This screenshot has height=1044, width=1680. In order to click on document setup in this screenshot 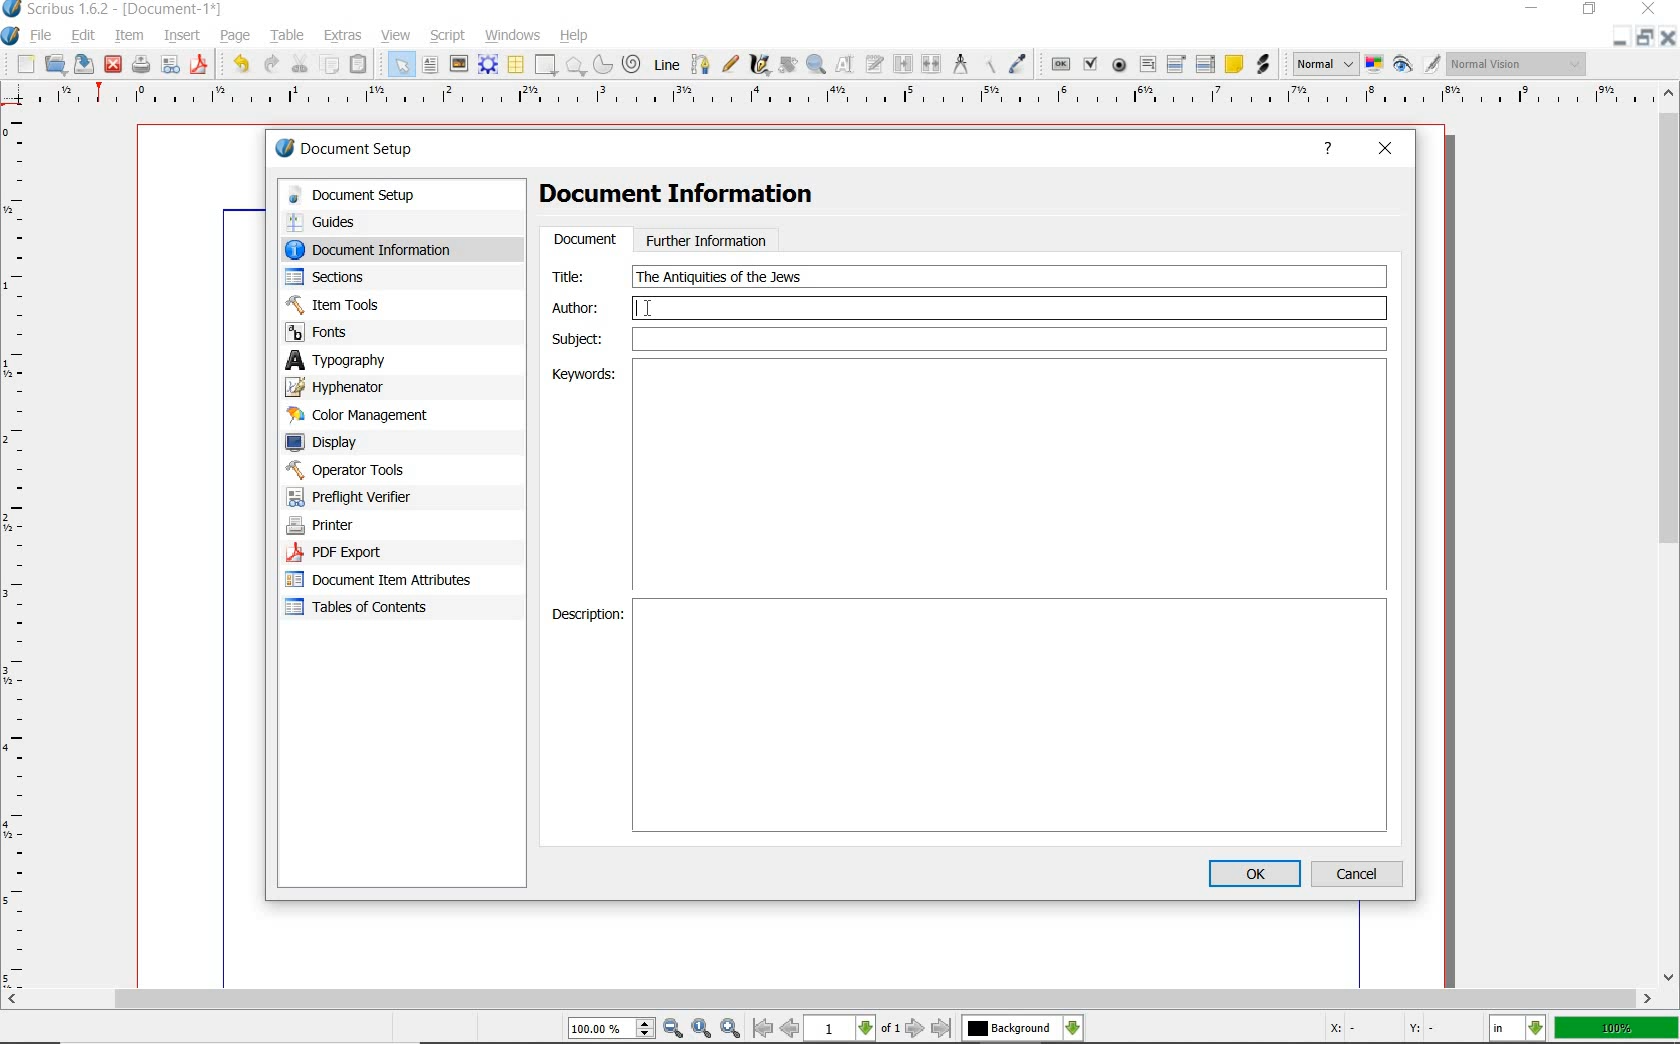, I will do `click(346, 148)`.